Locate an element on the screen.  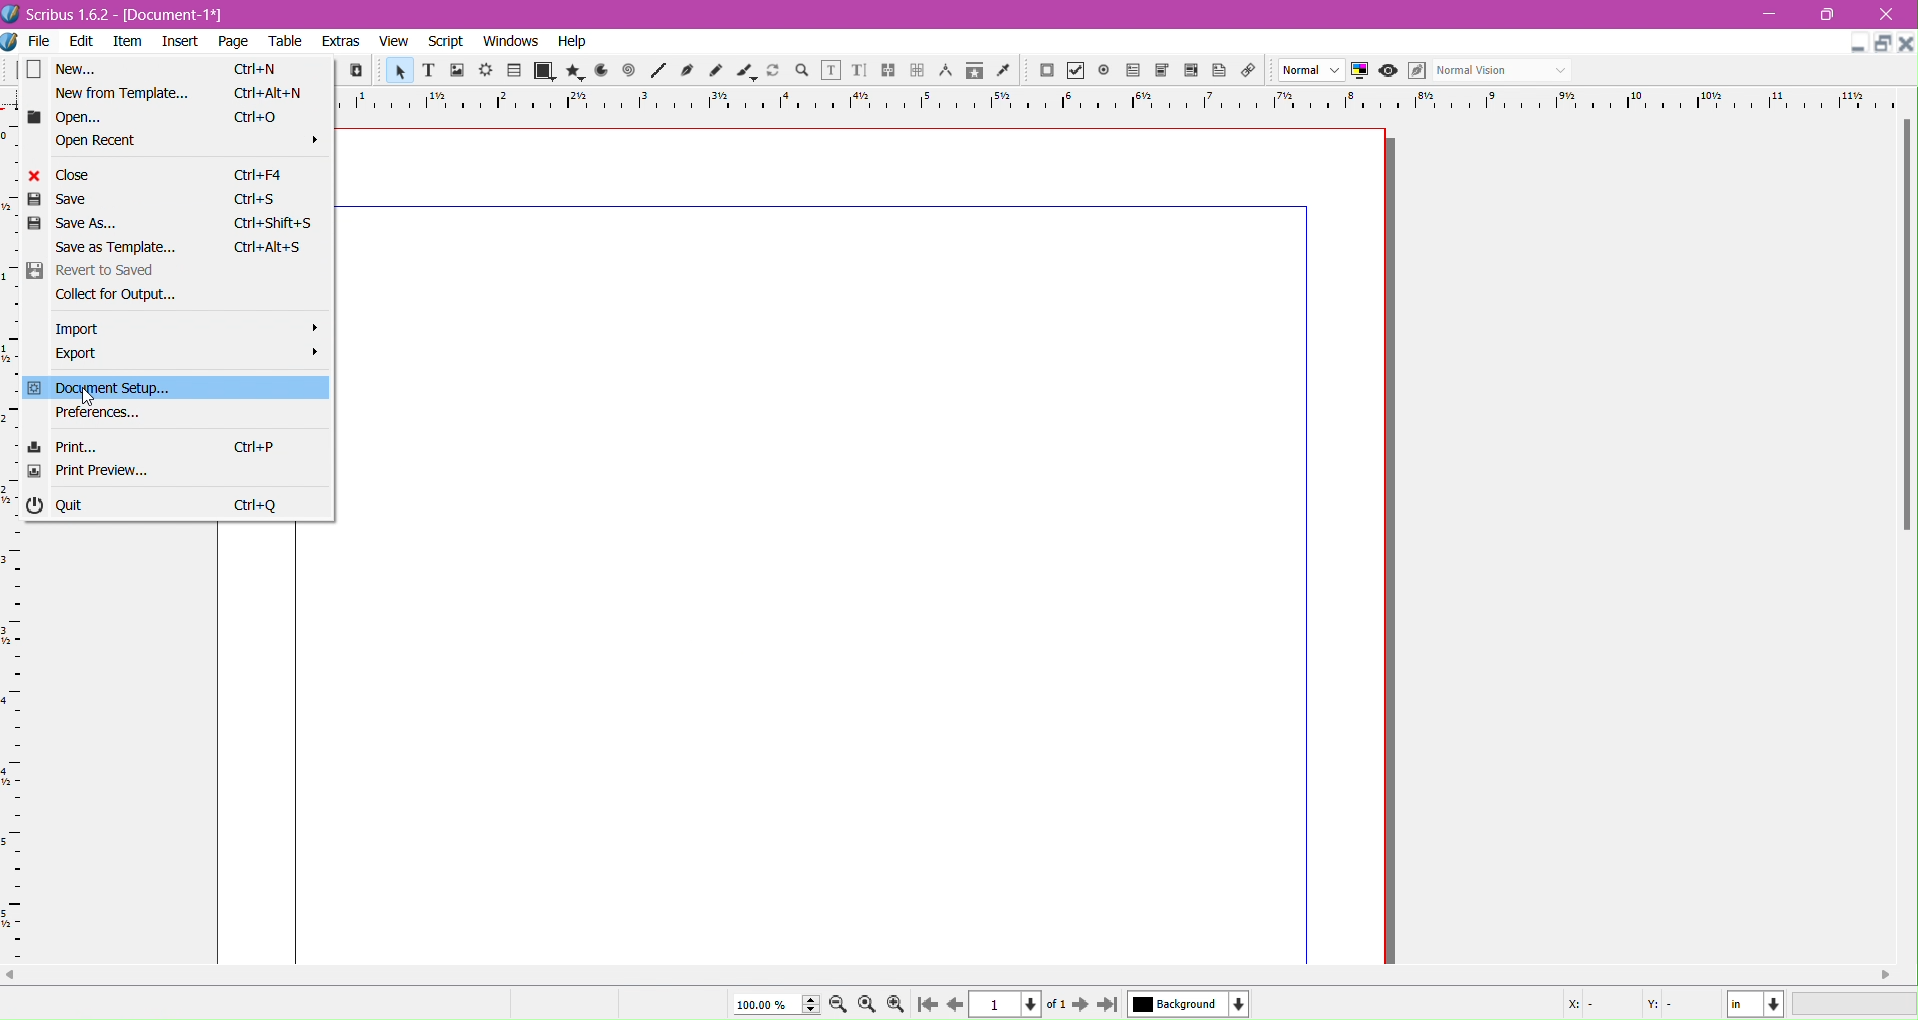
item menu is located at coordinates (129, 43).